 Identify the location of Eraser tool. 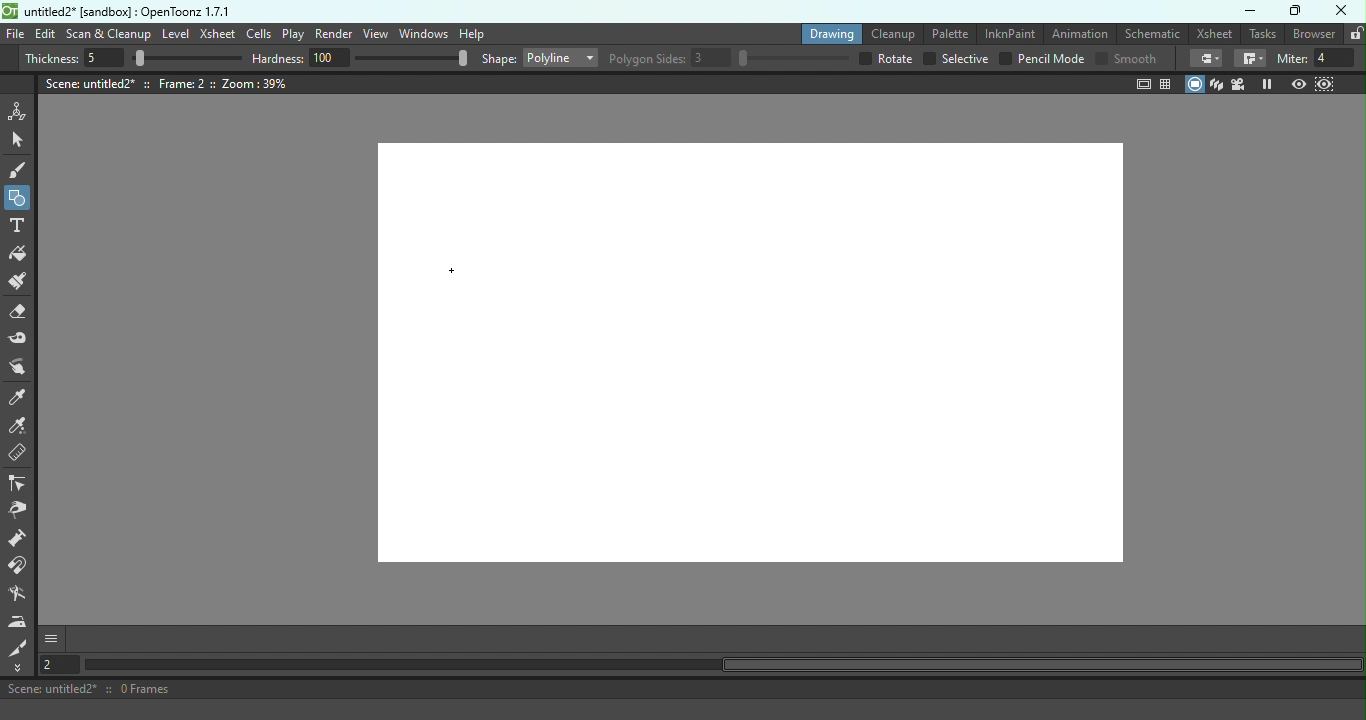
(21, 315).